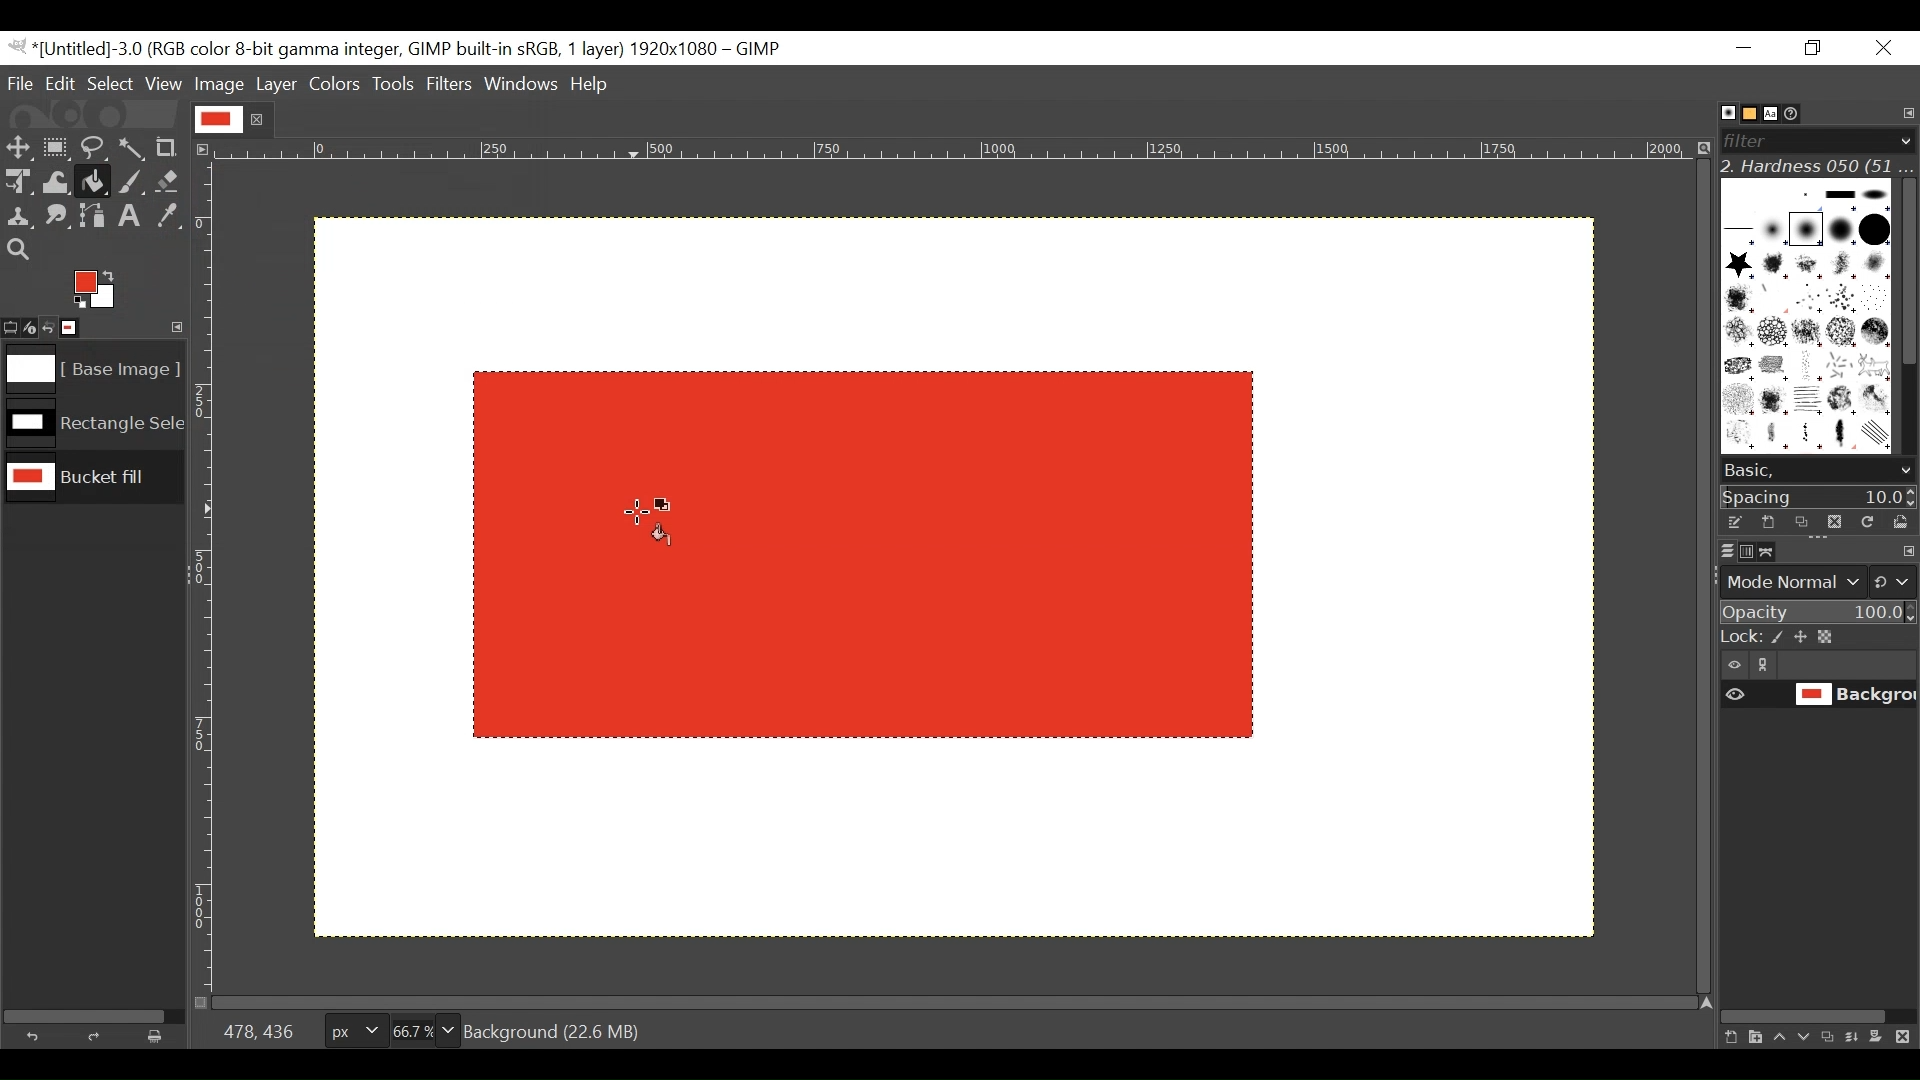 The height and width of the screenshot is (1080, 1920). I want to click on Channels, so click(1742, 550).